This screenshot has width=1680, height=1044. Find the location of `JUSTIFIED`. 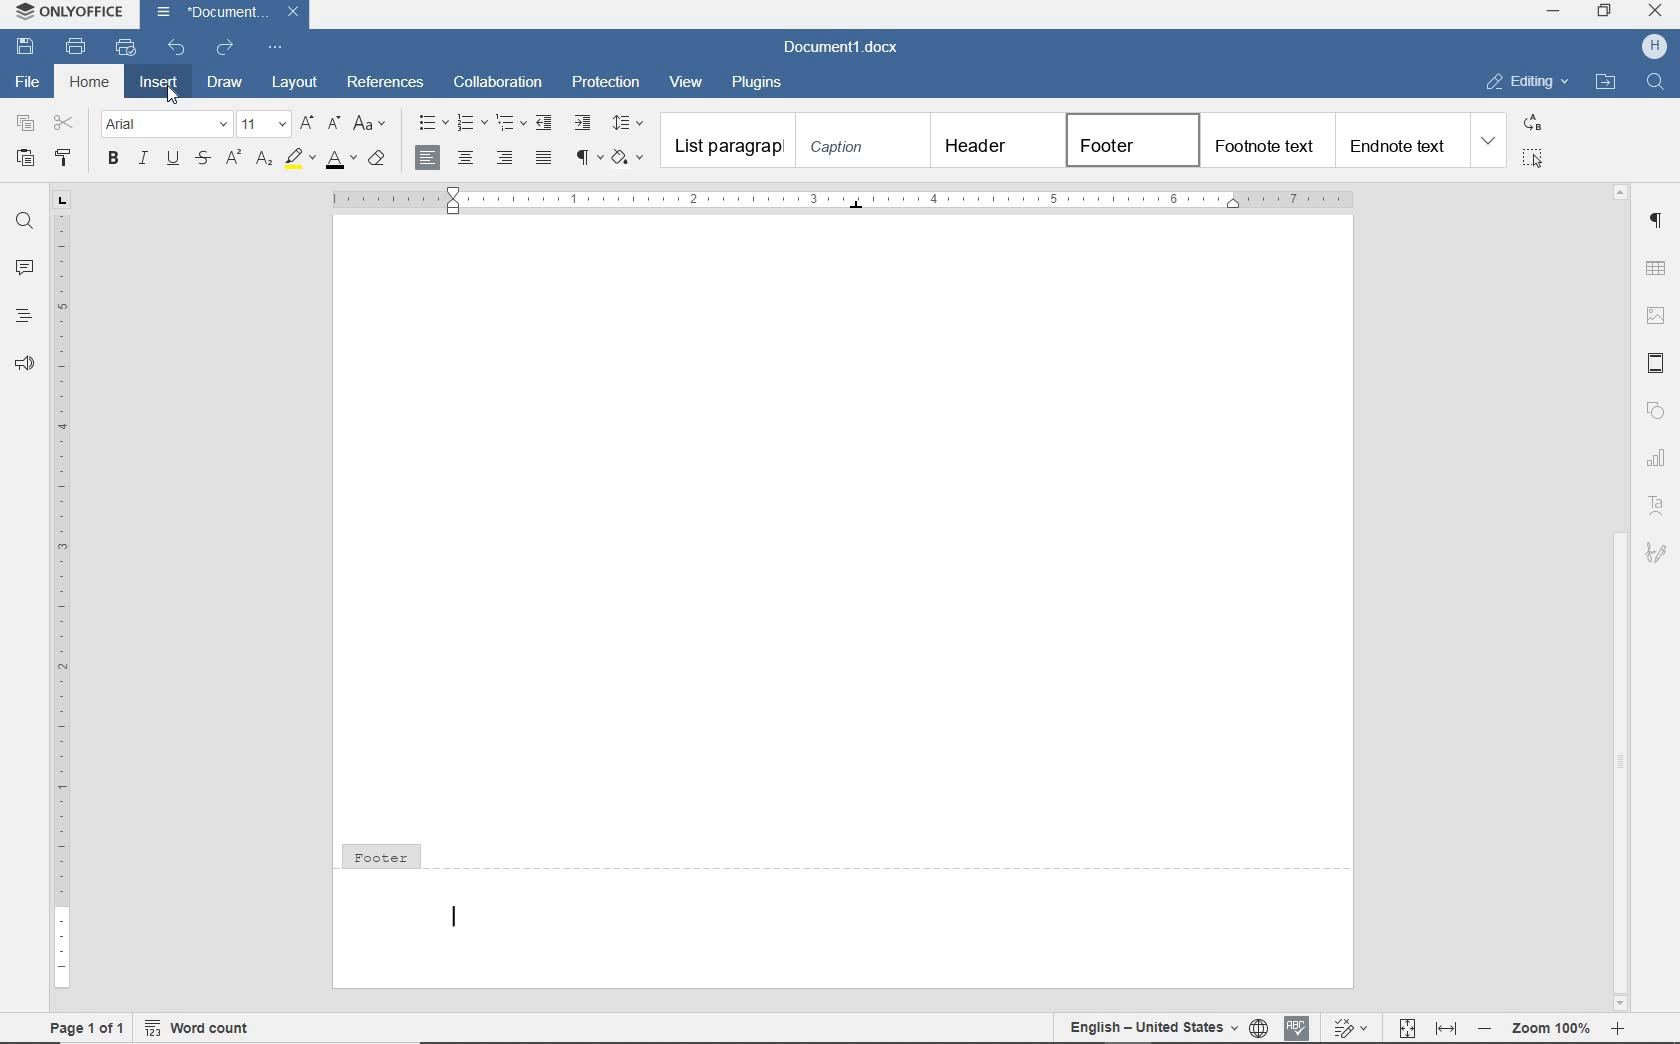

JUSTIFIED is located at coordinates (542, 160).